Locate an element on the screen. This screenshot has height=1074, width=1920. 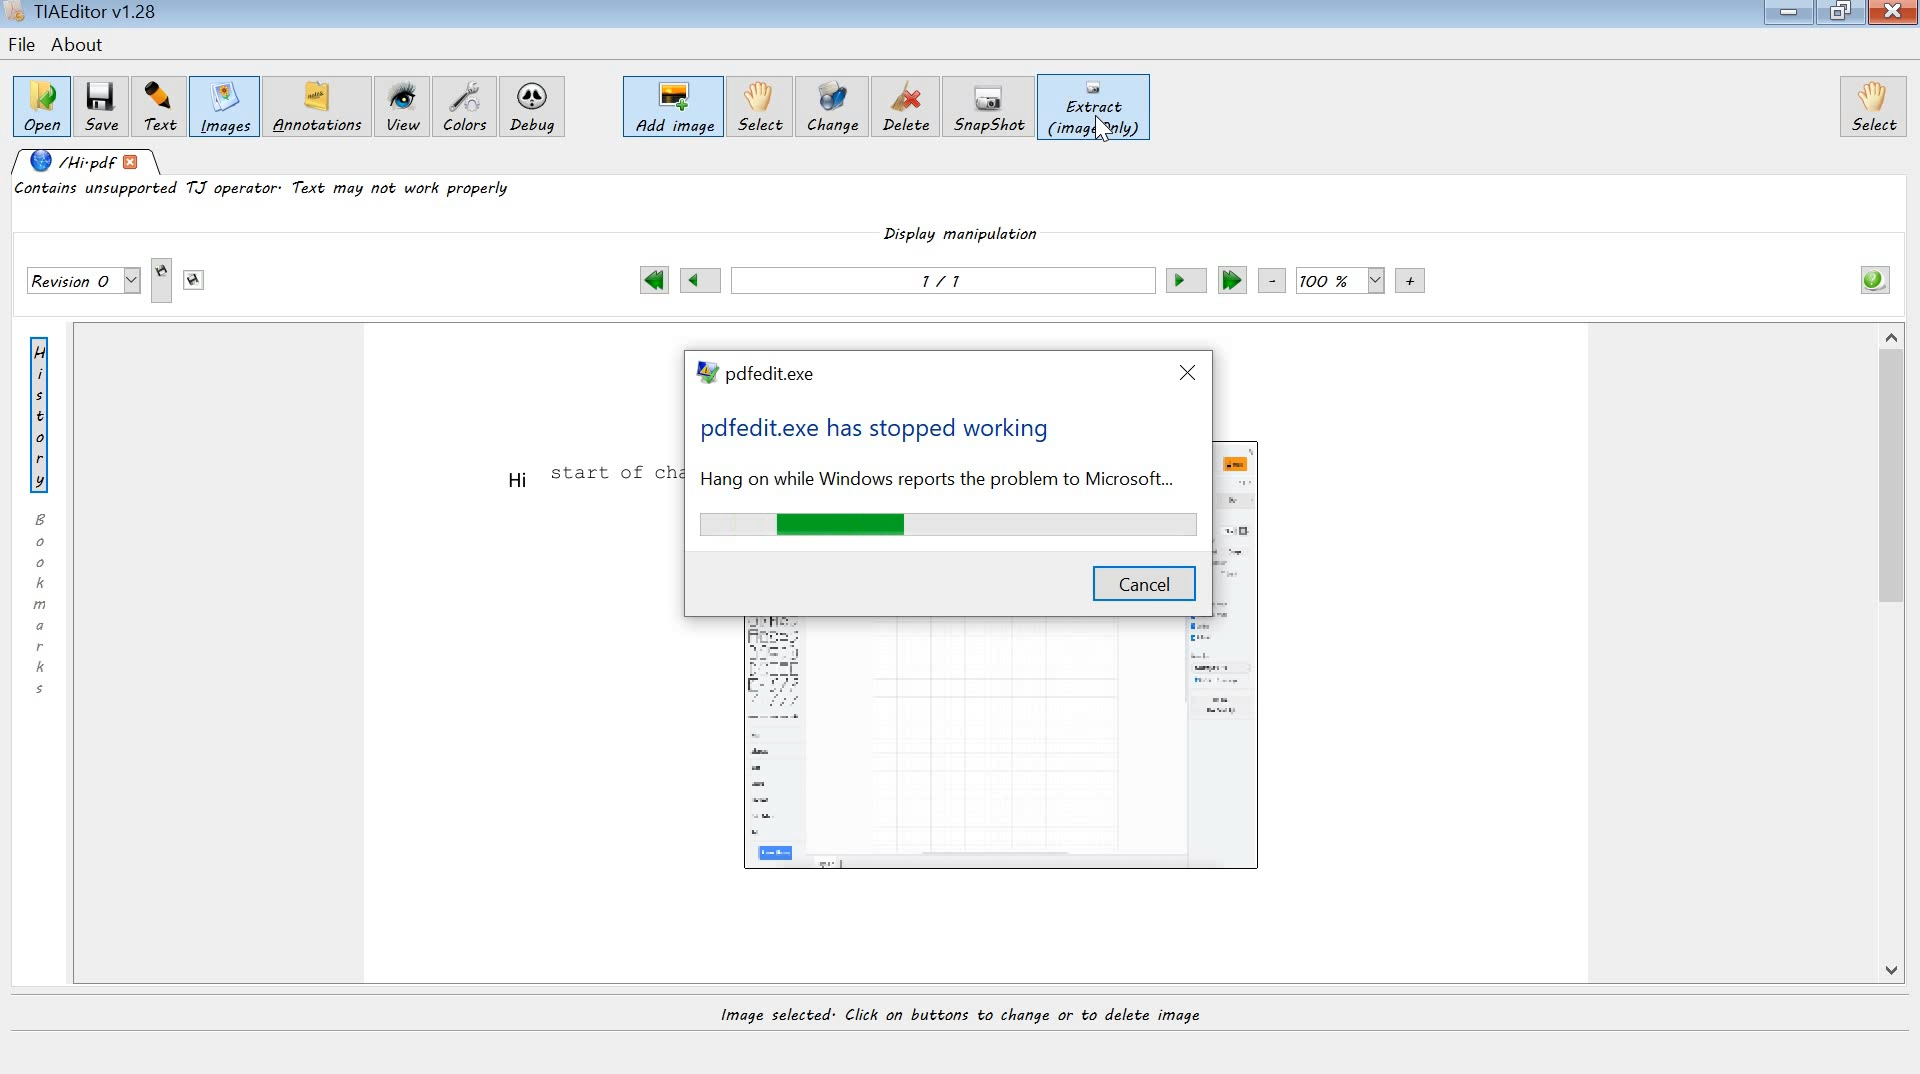
info about opened pdf is located at coordinates (1873, 279).